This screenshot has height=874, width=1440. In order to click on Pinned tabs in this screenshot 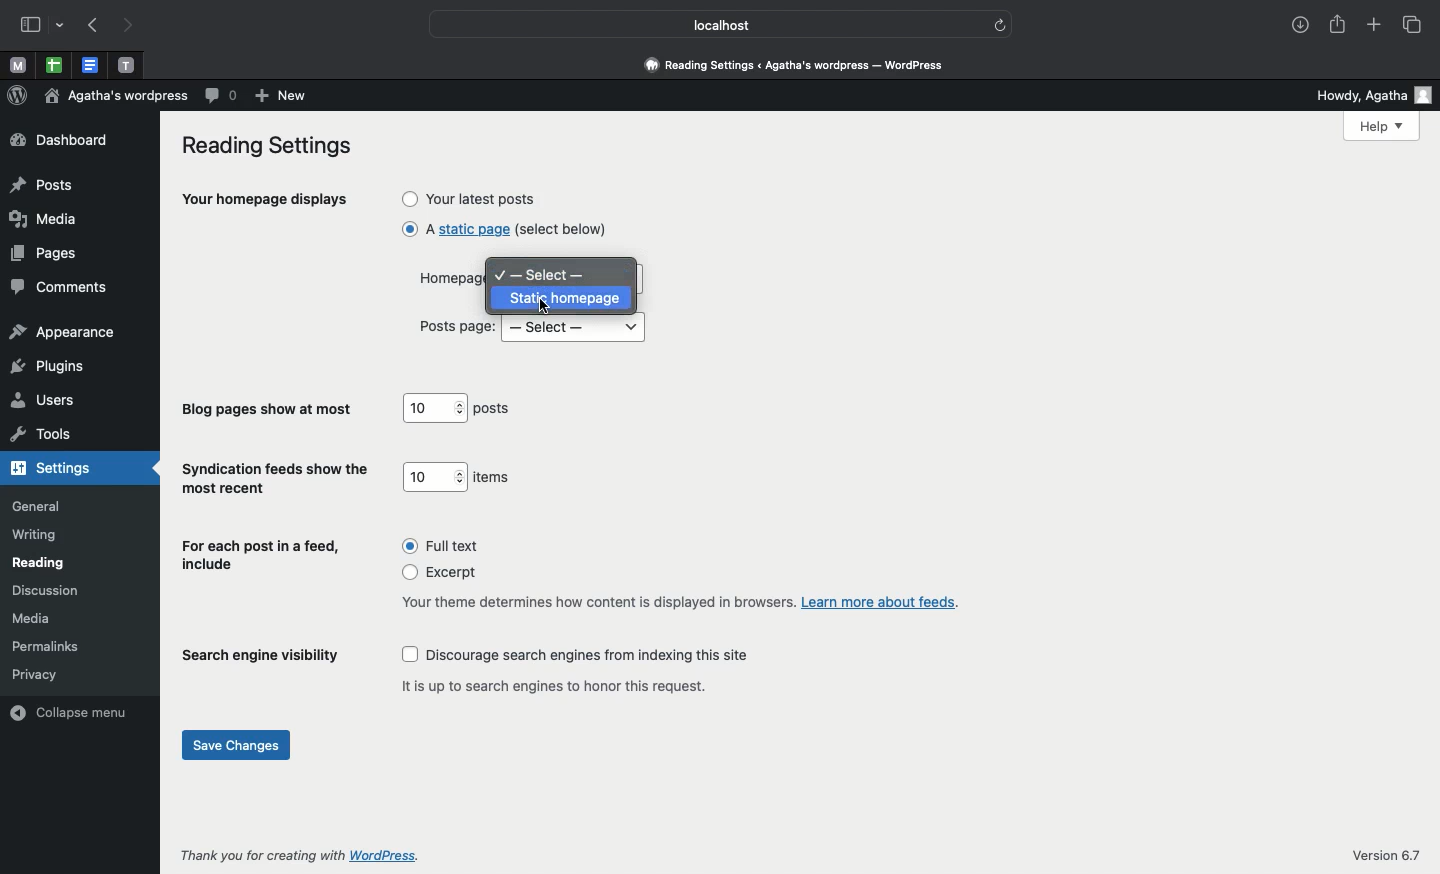, I will do `click(126, 64)`.